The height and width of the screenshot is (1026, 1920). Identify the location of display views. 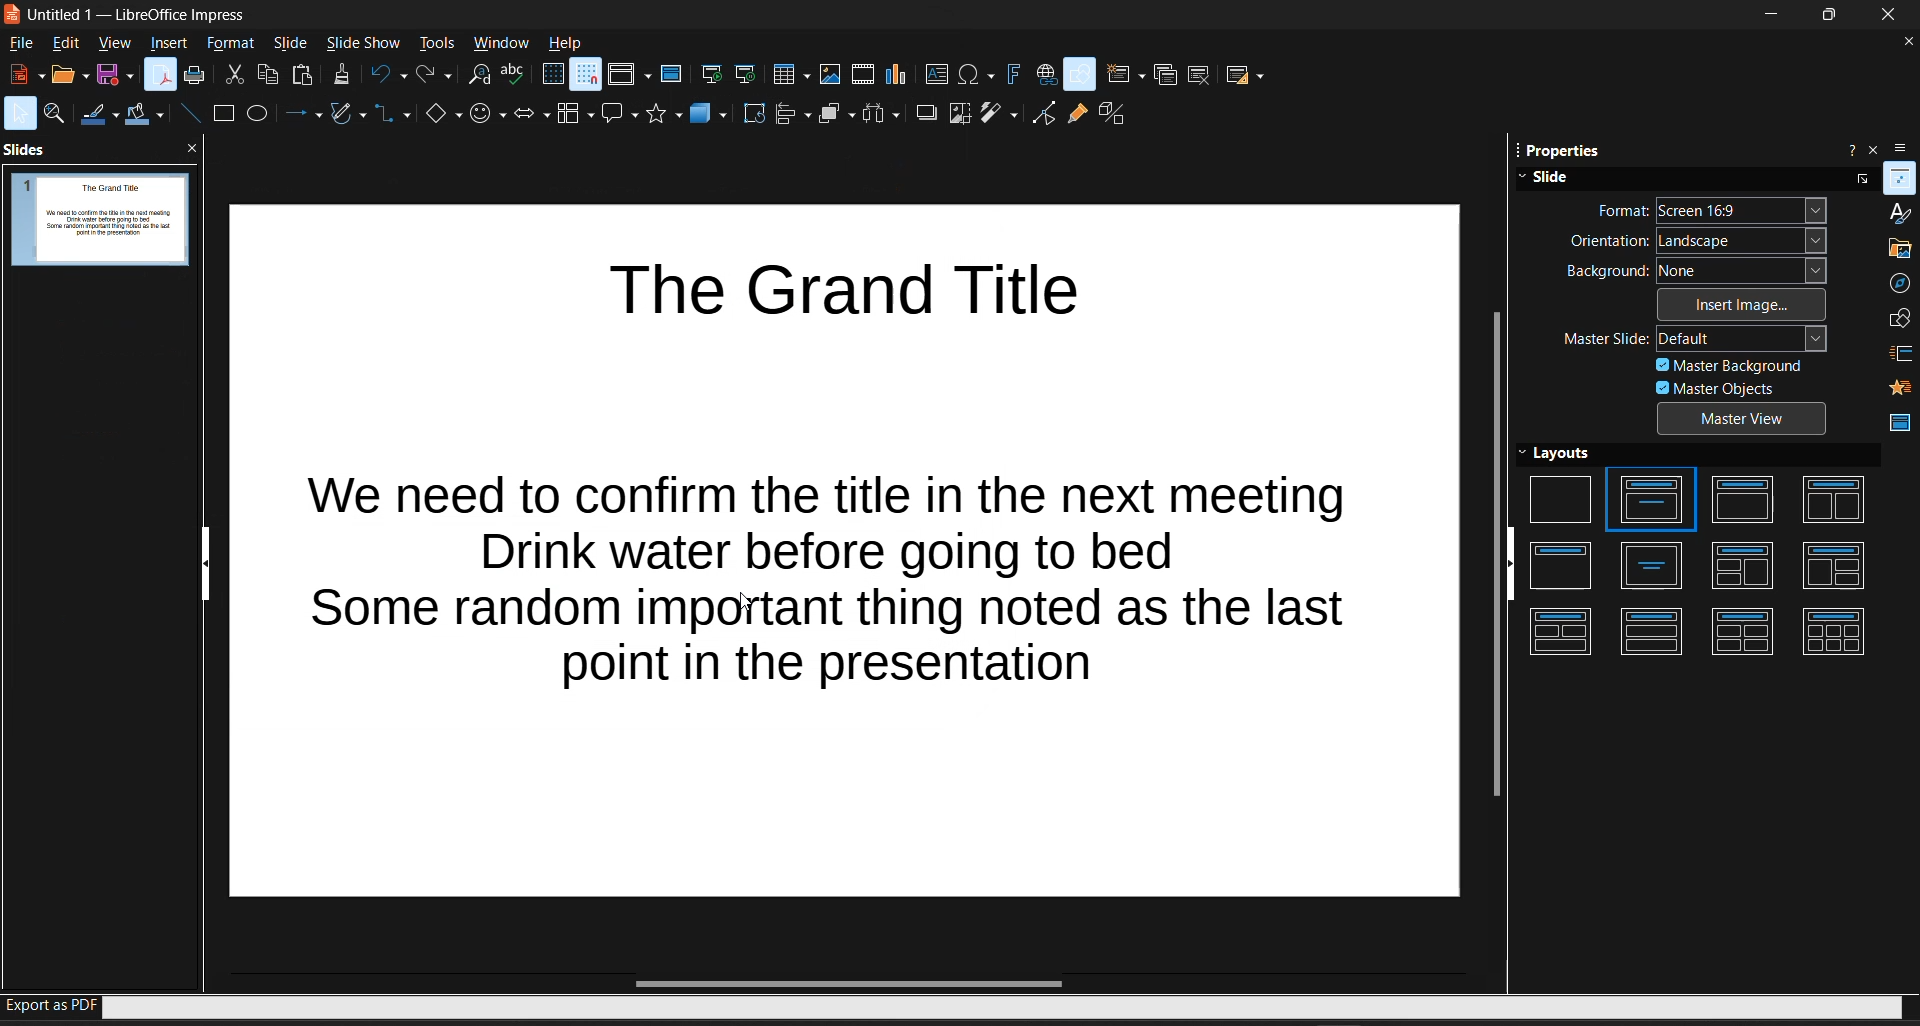
(631, 72).